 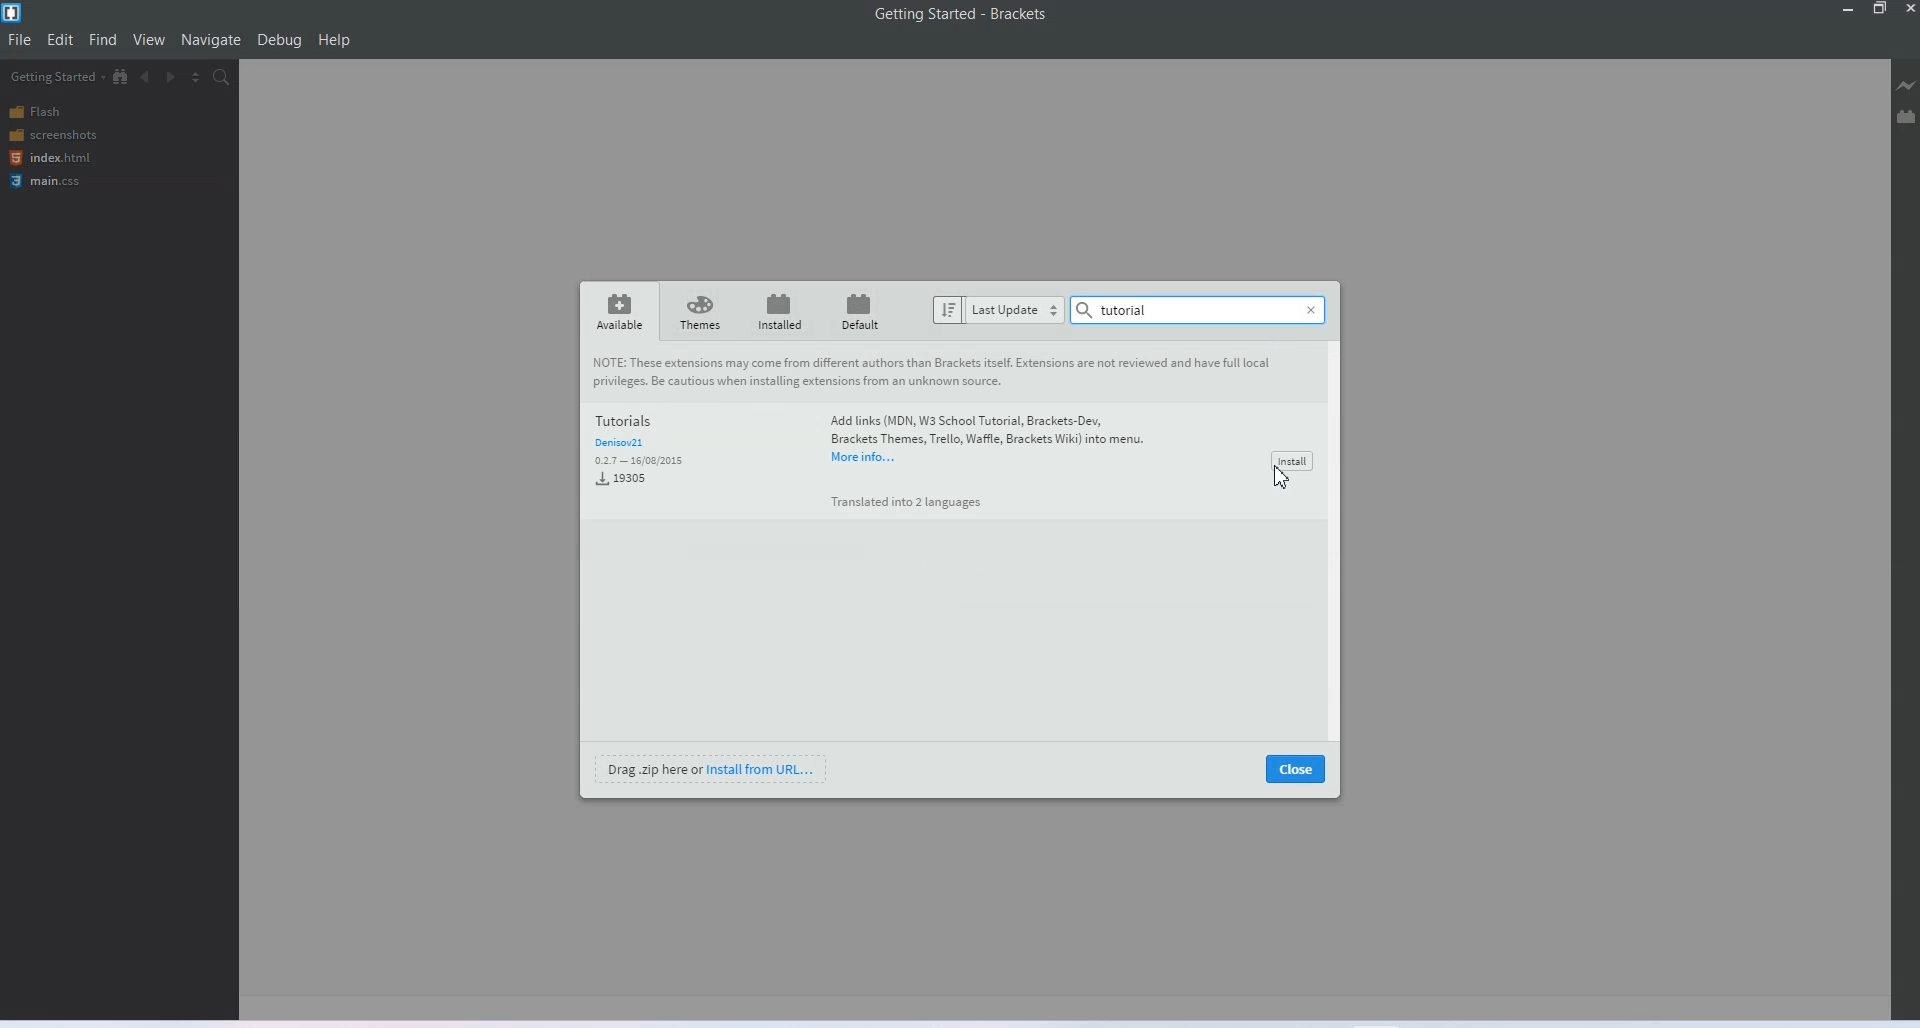 What do you see at coordinates (776, 311) in the screenshot?
I see `Installed` at bounding box center [776, 311].